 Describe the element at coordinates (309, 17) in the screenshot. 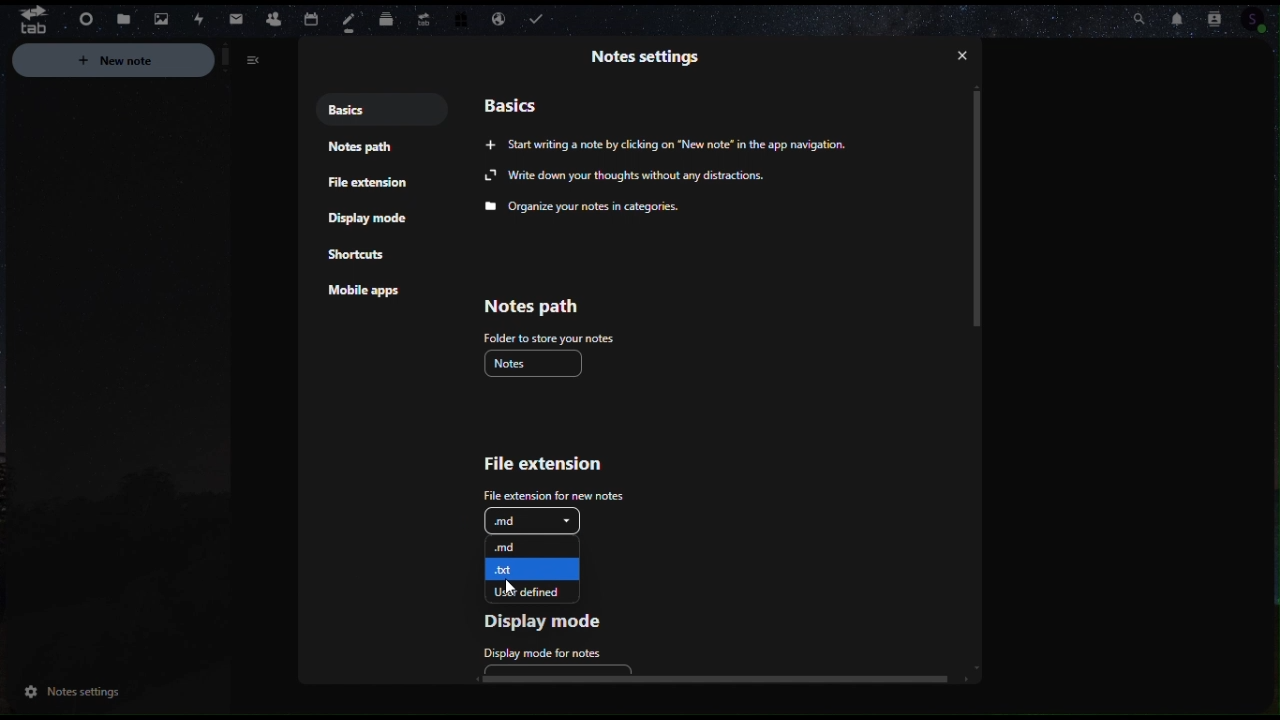

I see `Calendar` at that location.